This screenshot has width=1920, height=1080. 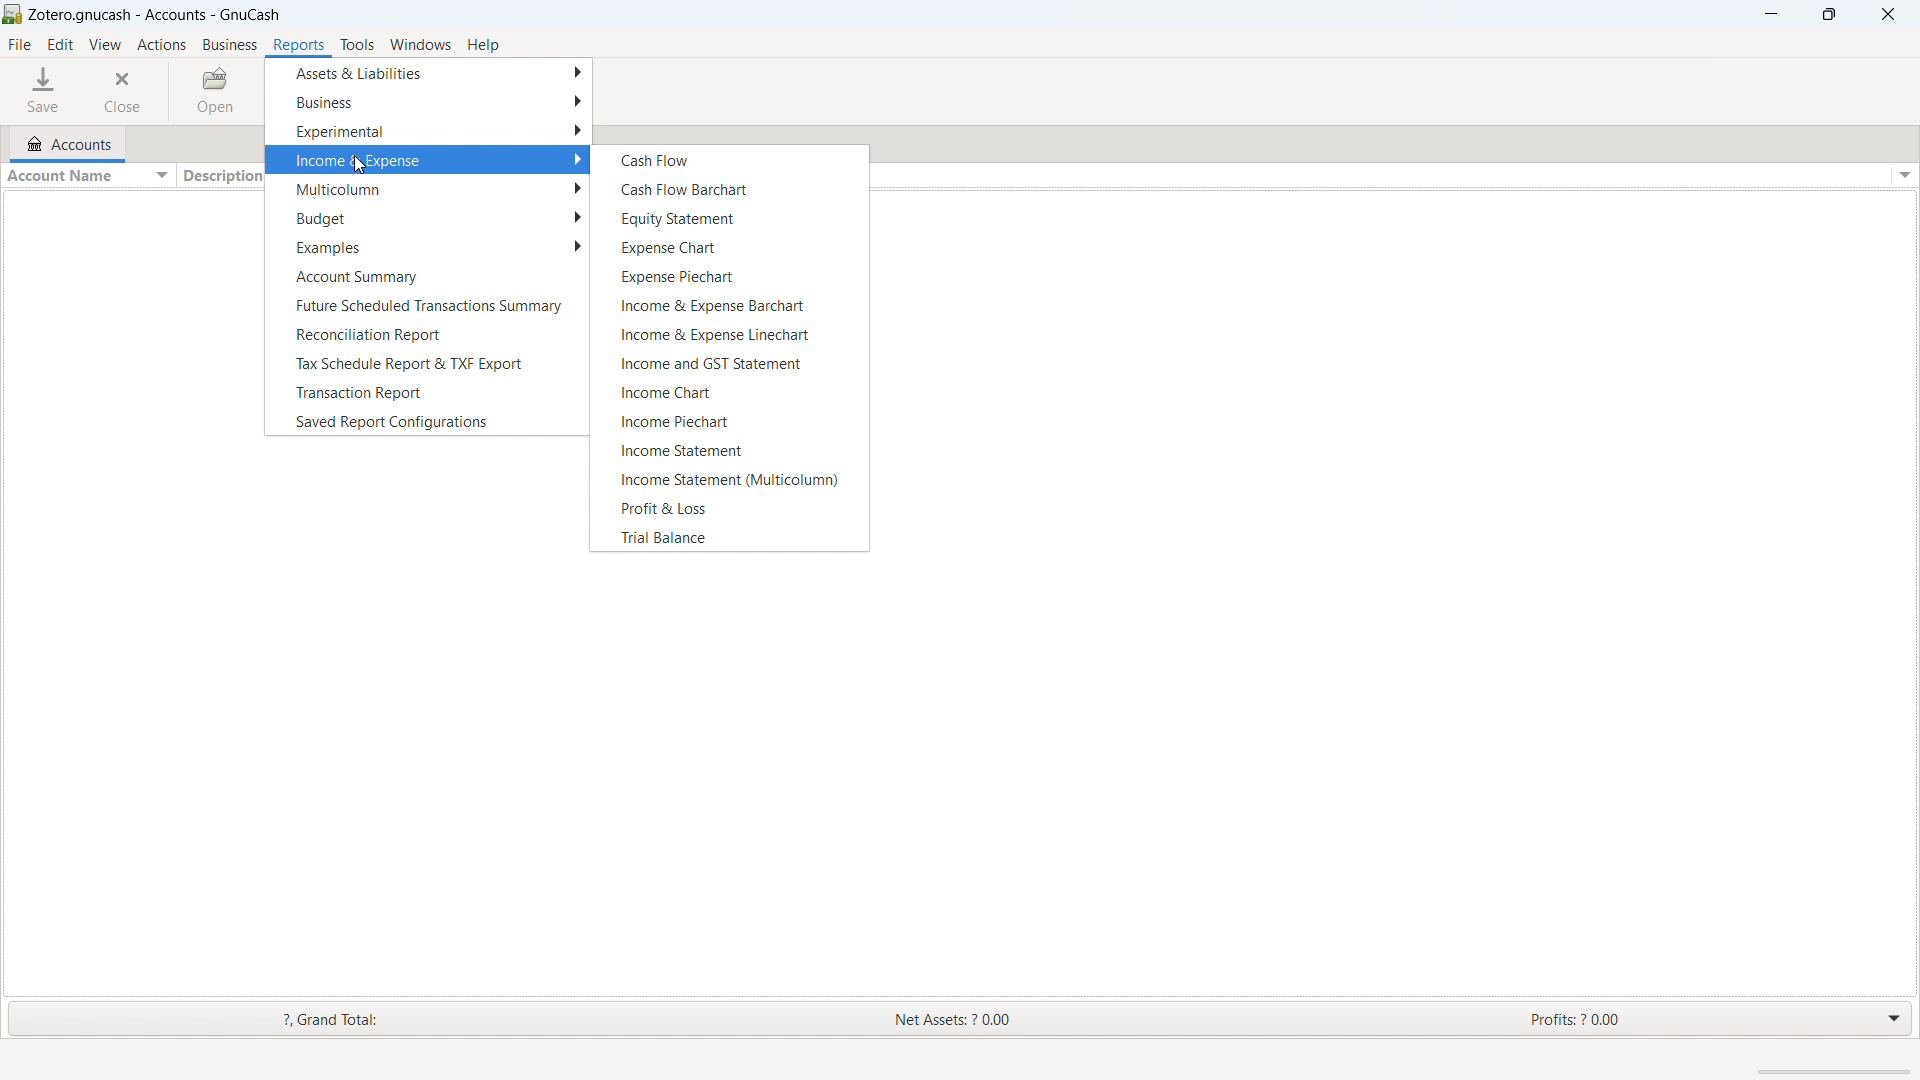 I want to click on grand total, so click(x=309, y=1020).